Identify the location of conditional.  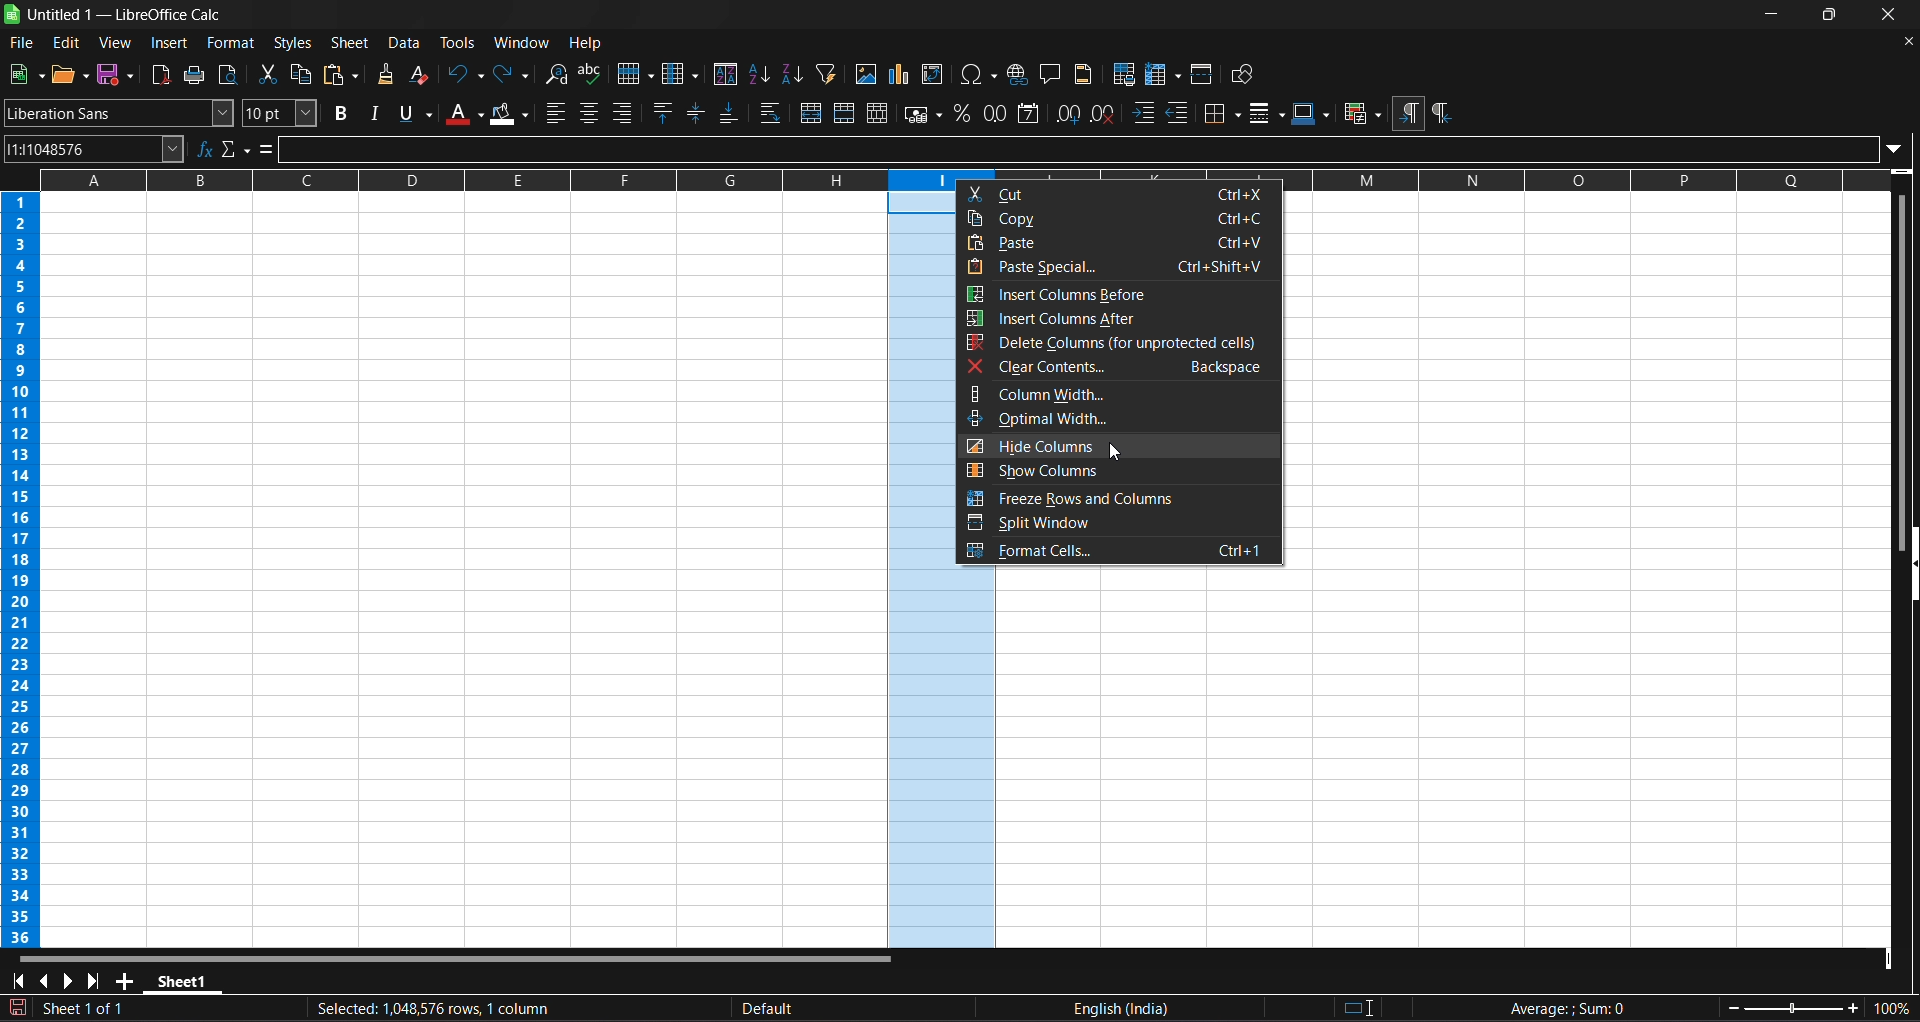
(1362, 114).